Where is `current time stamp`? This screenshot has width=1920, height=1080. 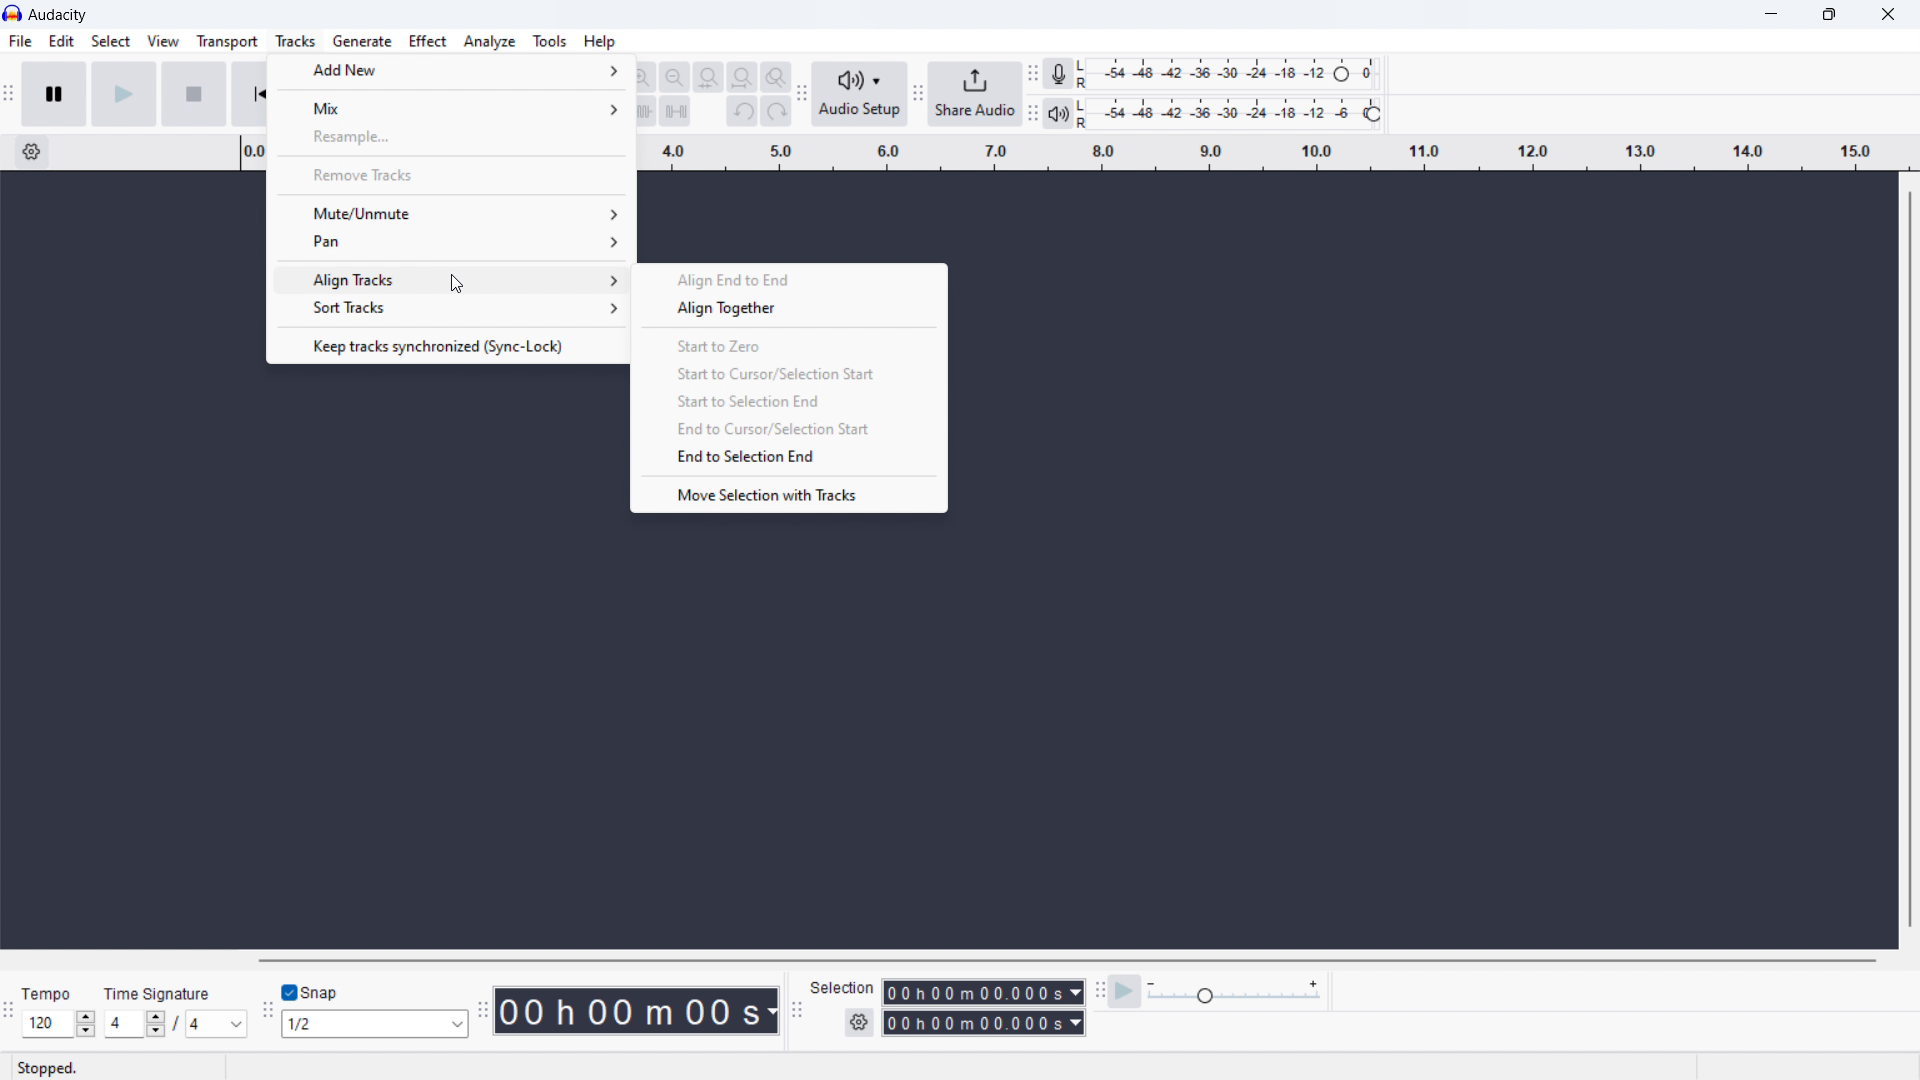
current time stamp is located at coordinates (633, 1010).